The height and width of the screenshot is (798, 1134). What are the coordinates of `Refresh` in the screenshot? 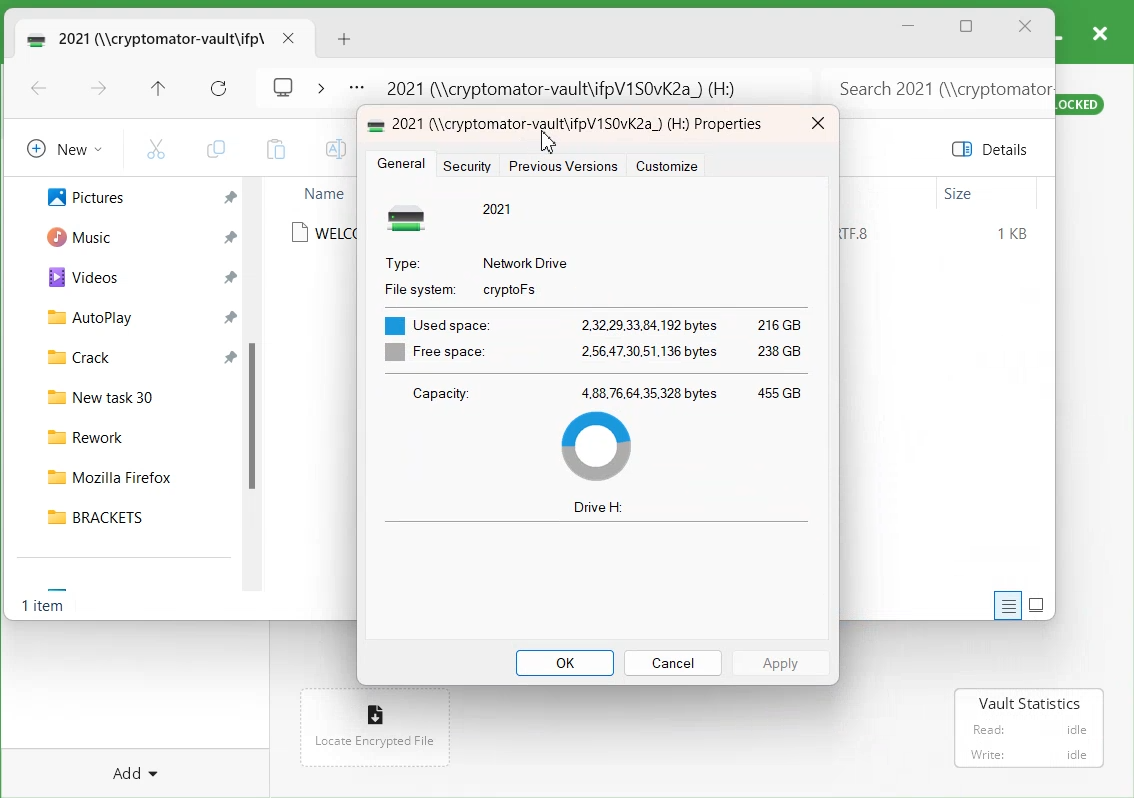 It's located at (219, 89).